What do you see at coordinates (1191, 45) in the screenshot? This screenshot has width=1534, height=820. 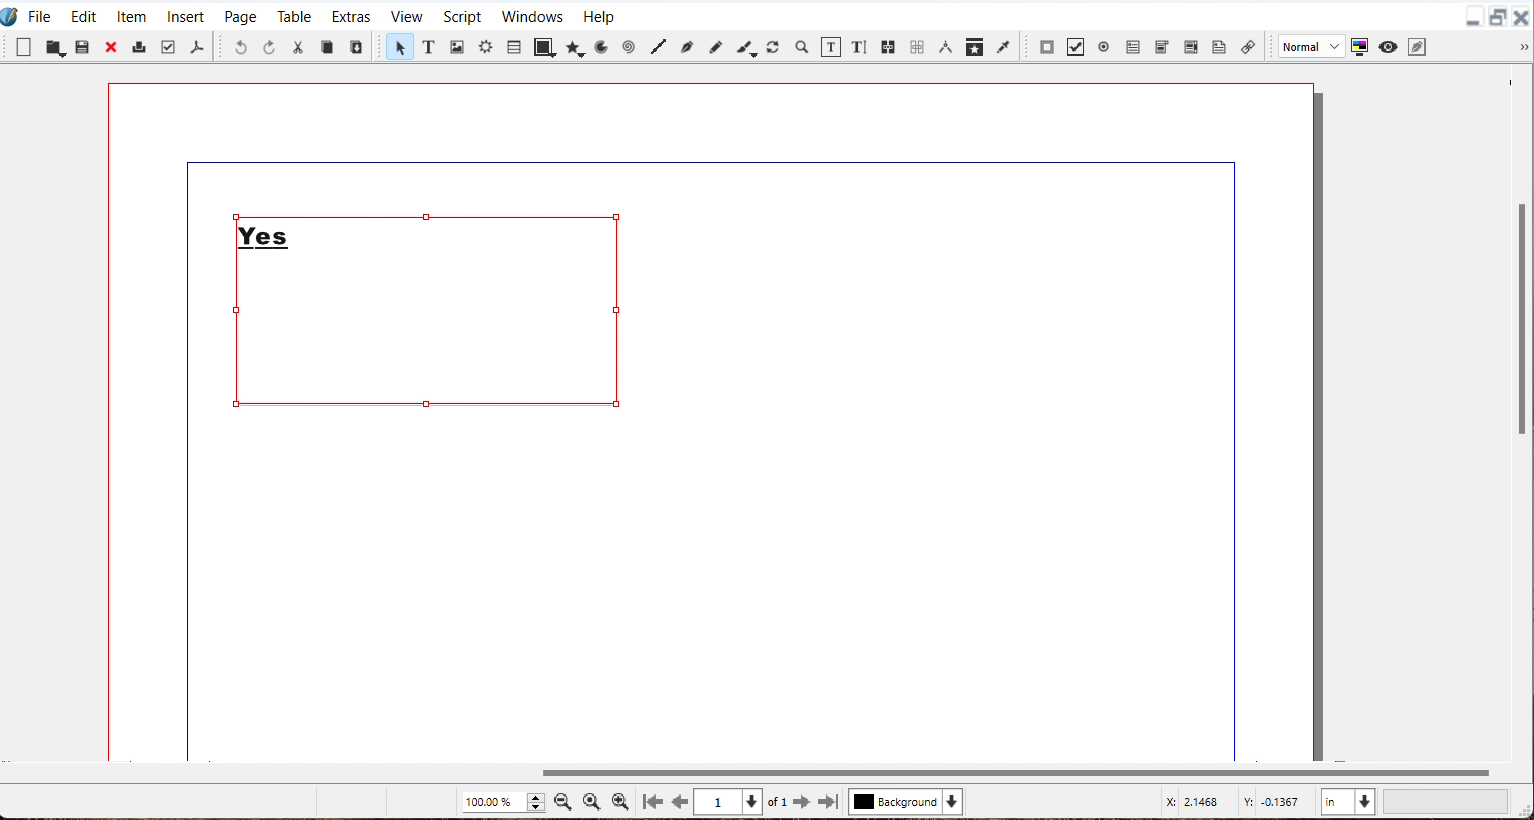 I see `PDF Text Box` at bounding box center [1191, 45].